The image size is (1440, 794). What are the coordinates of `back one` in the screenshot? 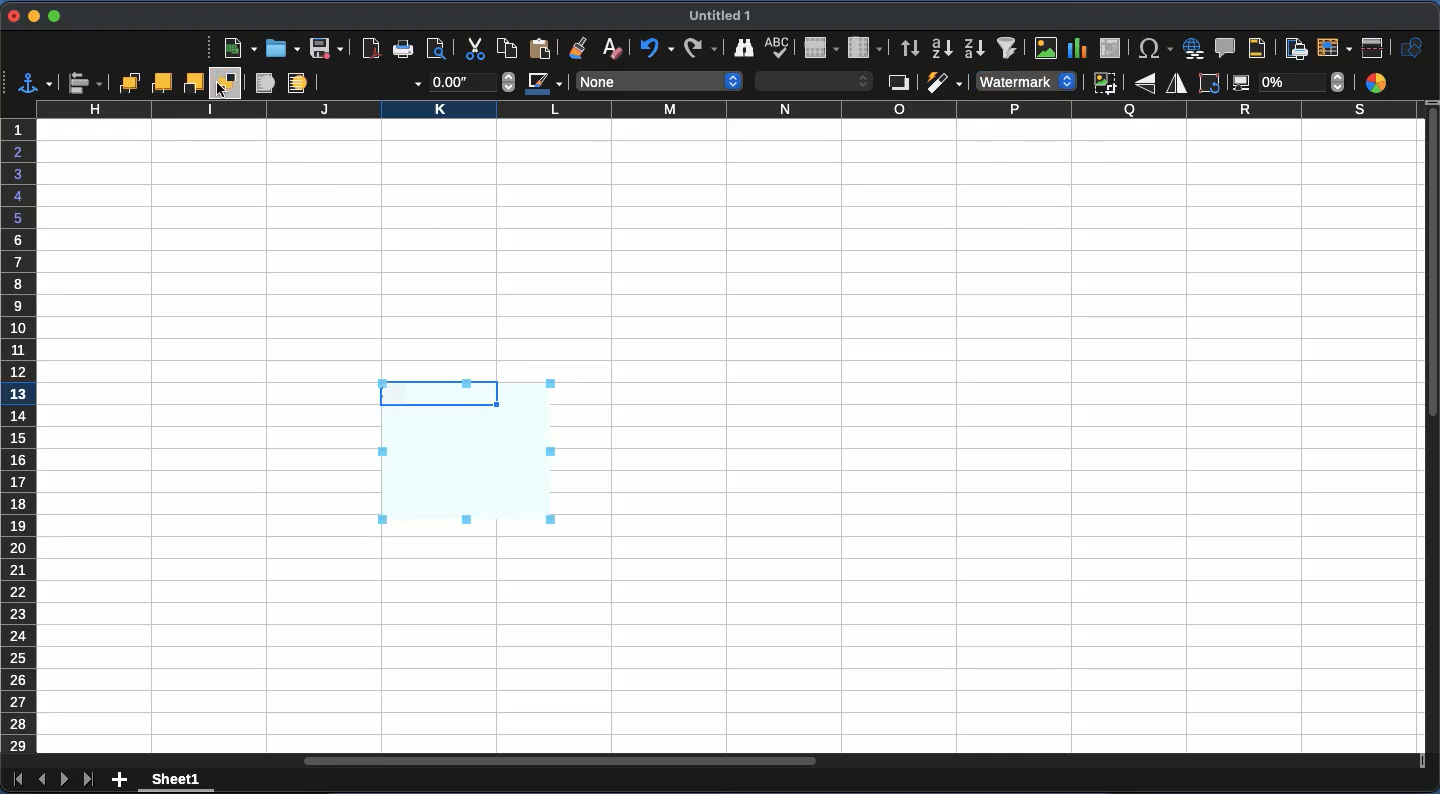 It's located at (196, 82).